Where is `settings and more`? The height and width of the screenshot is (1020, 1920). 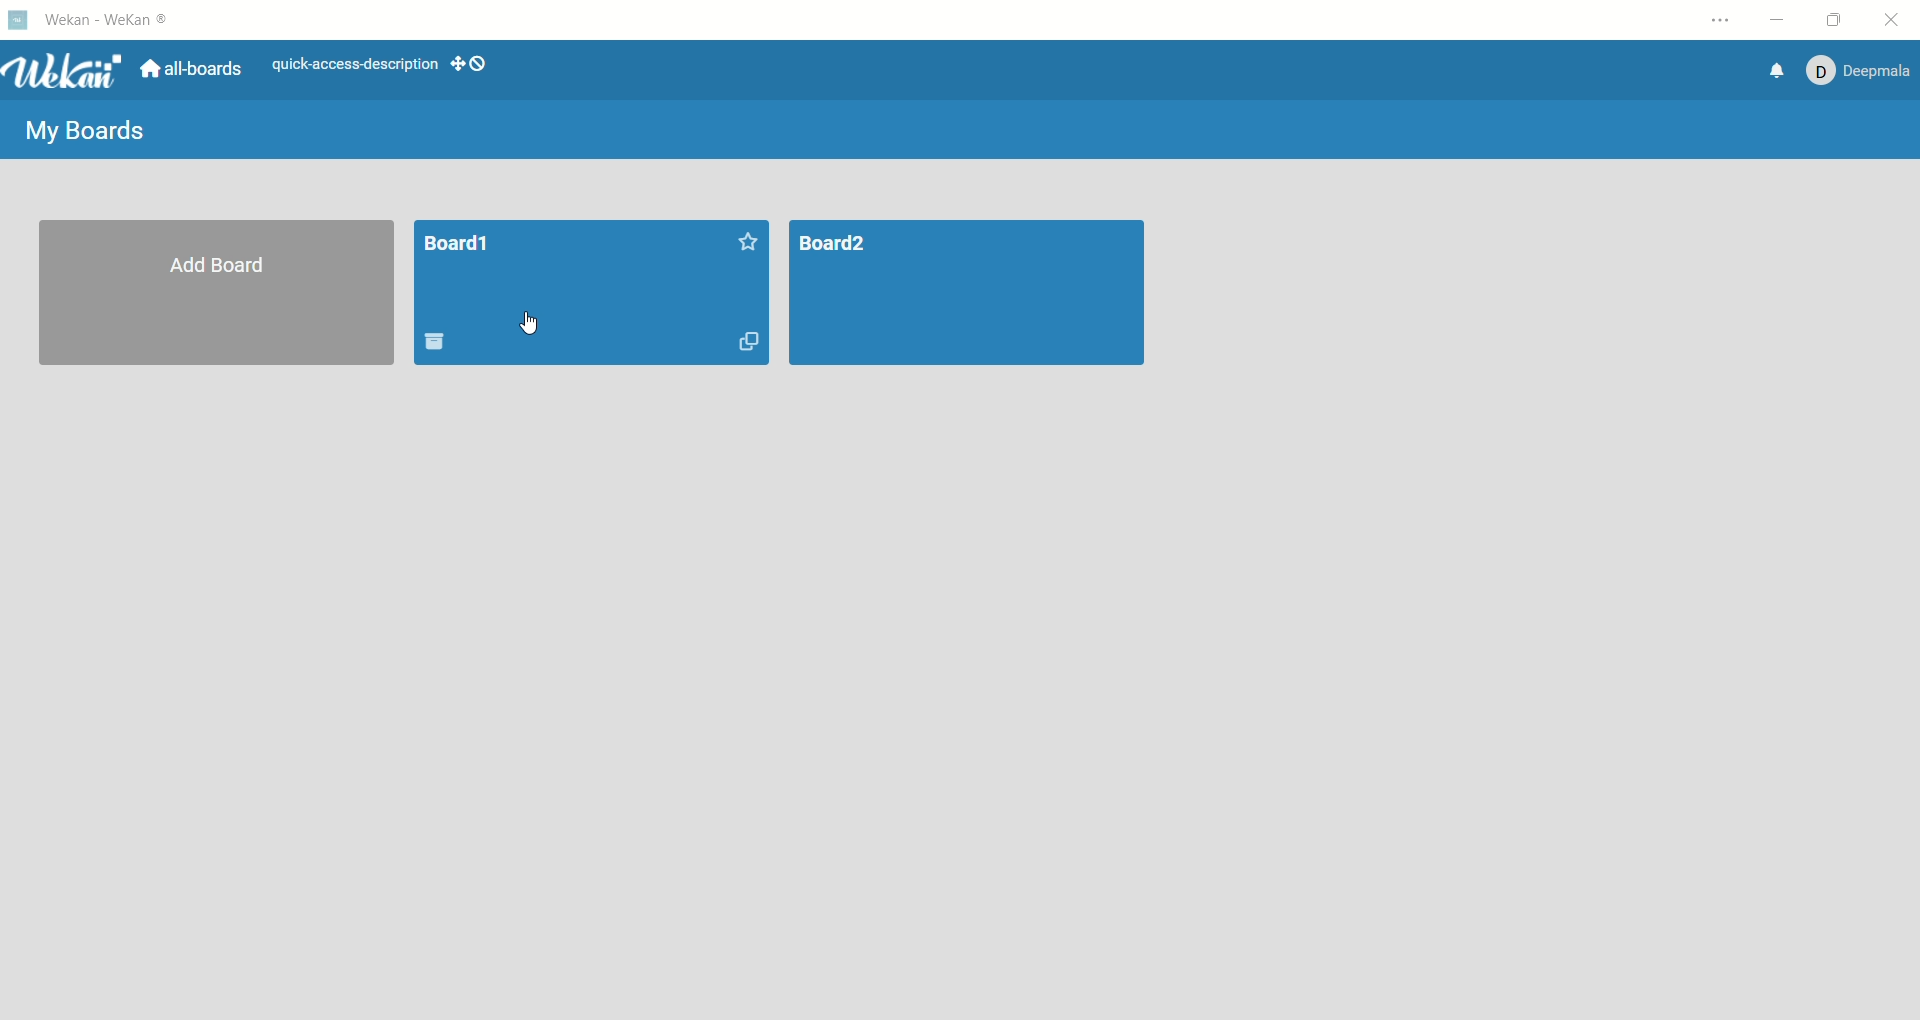 settings and more is located at coordinates (1720, 23).